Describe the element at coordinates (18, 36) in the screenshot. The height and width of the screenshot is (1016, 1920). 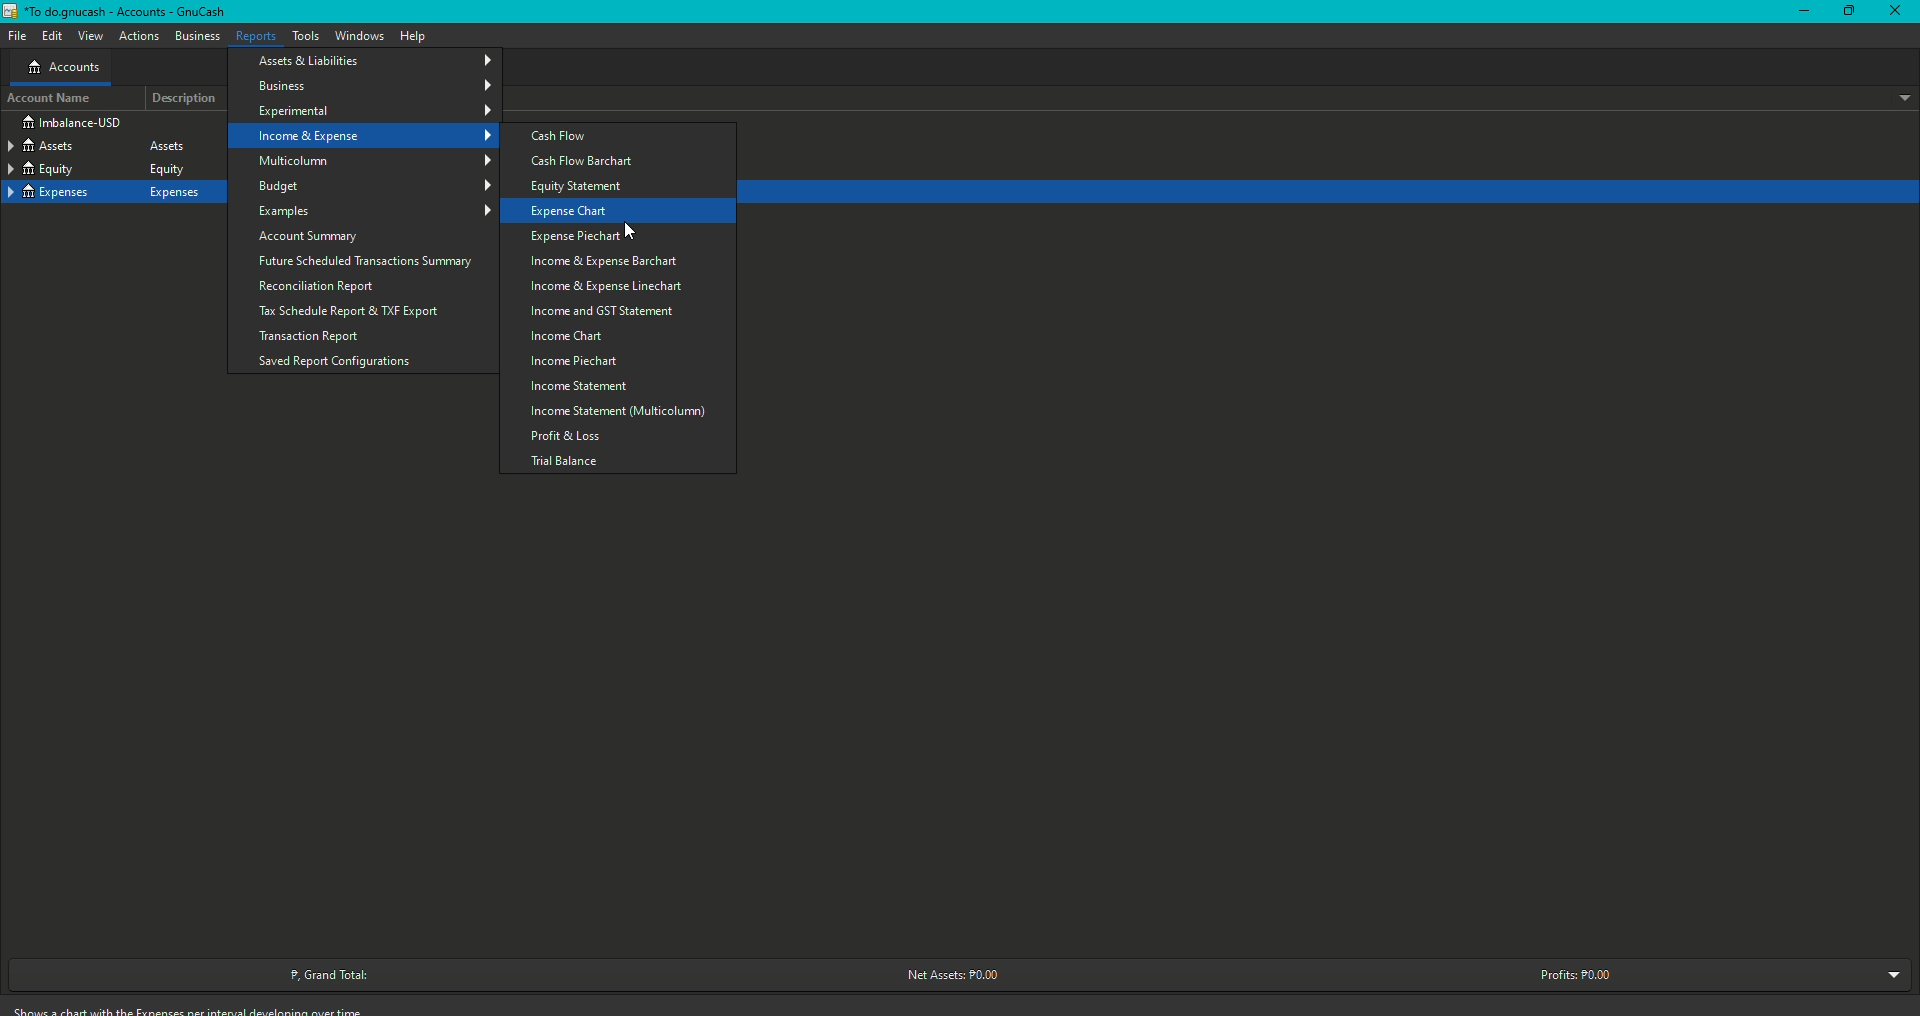
I see `File` at that location.